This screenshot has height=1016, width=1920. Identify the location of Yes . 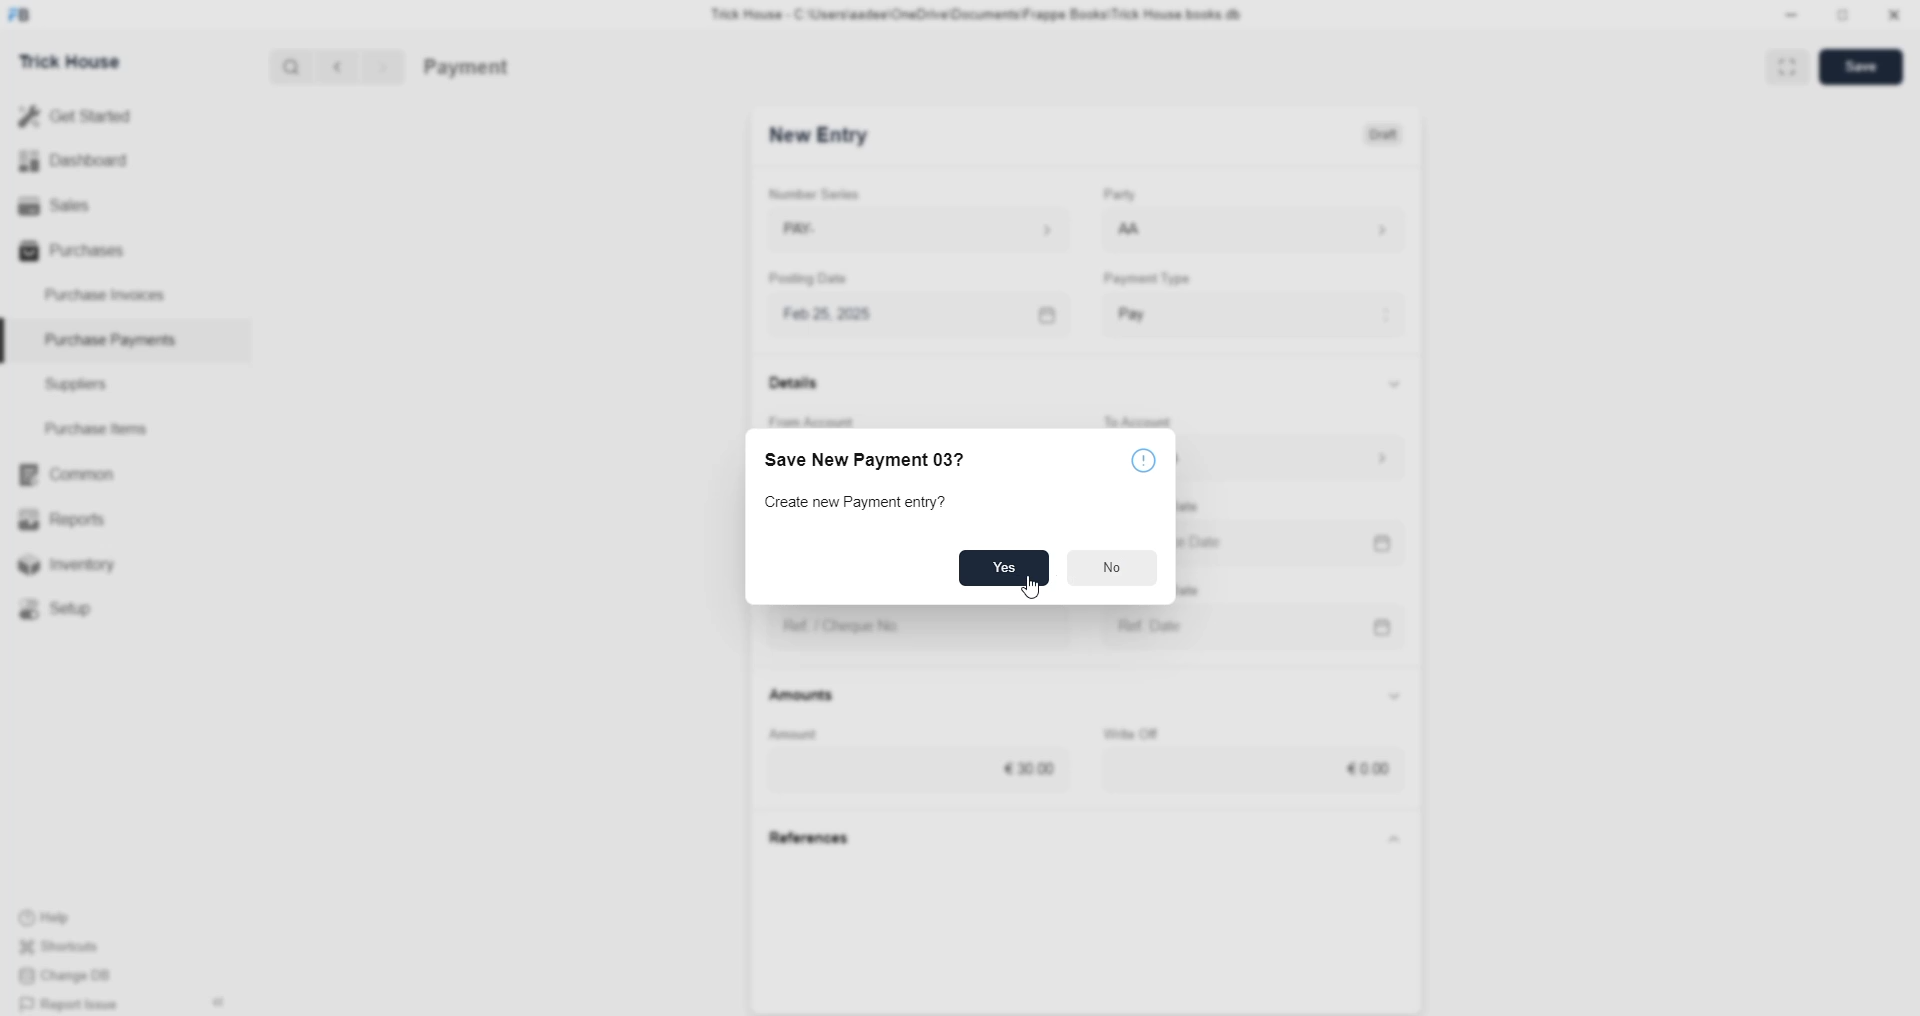
(1001, 567).